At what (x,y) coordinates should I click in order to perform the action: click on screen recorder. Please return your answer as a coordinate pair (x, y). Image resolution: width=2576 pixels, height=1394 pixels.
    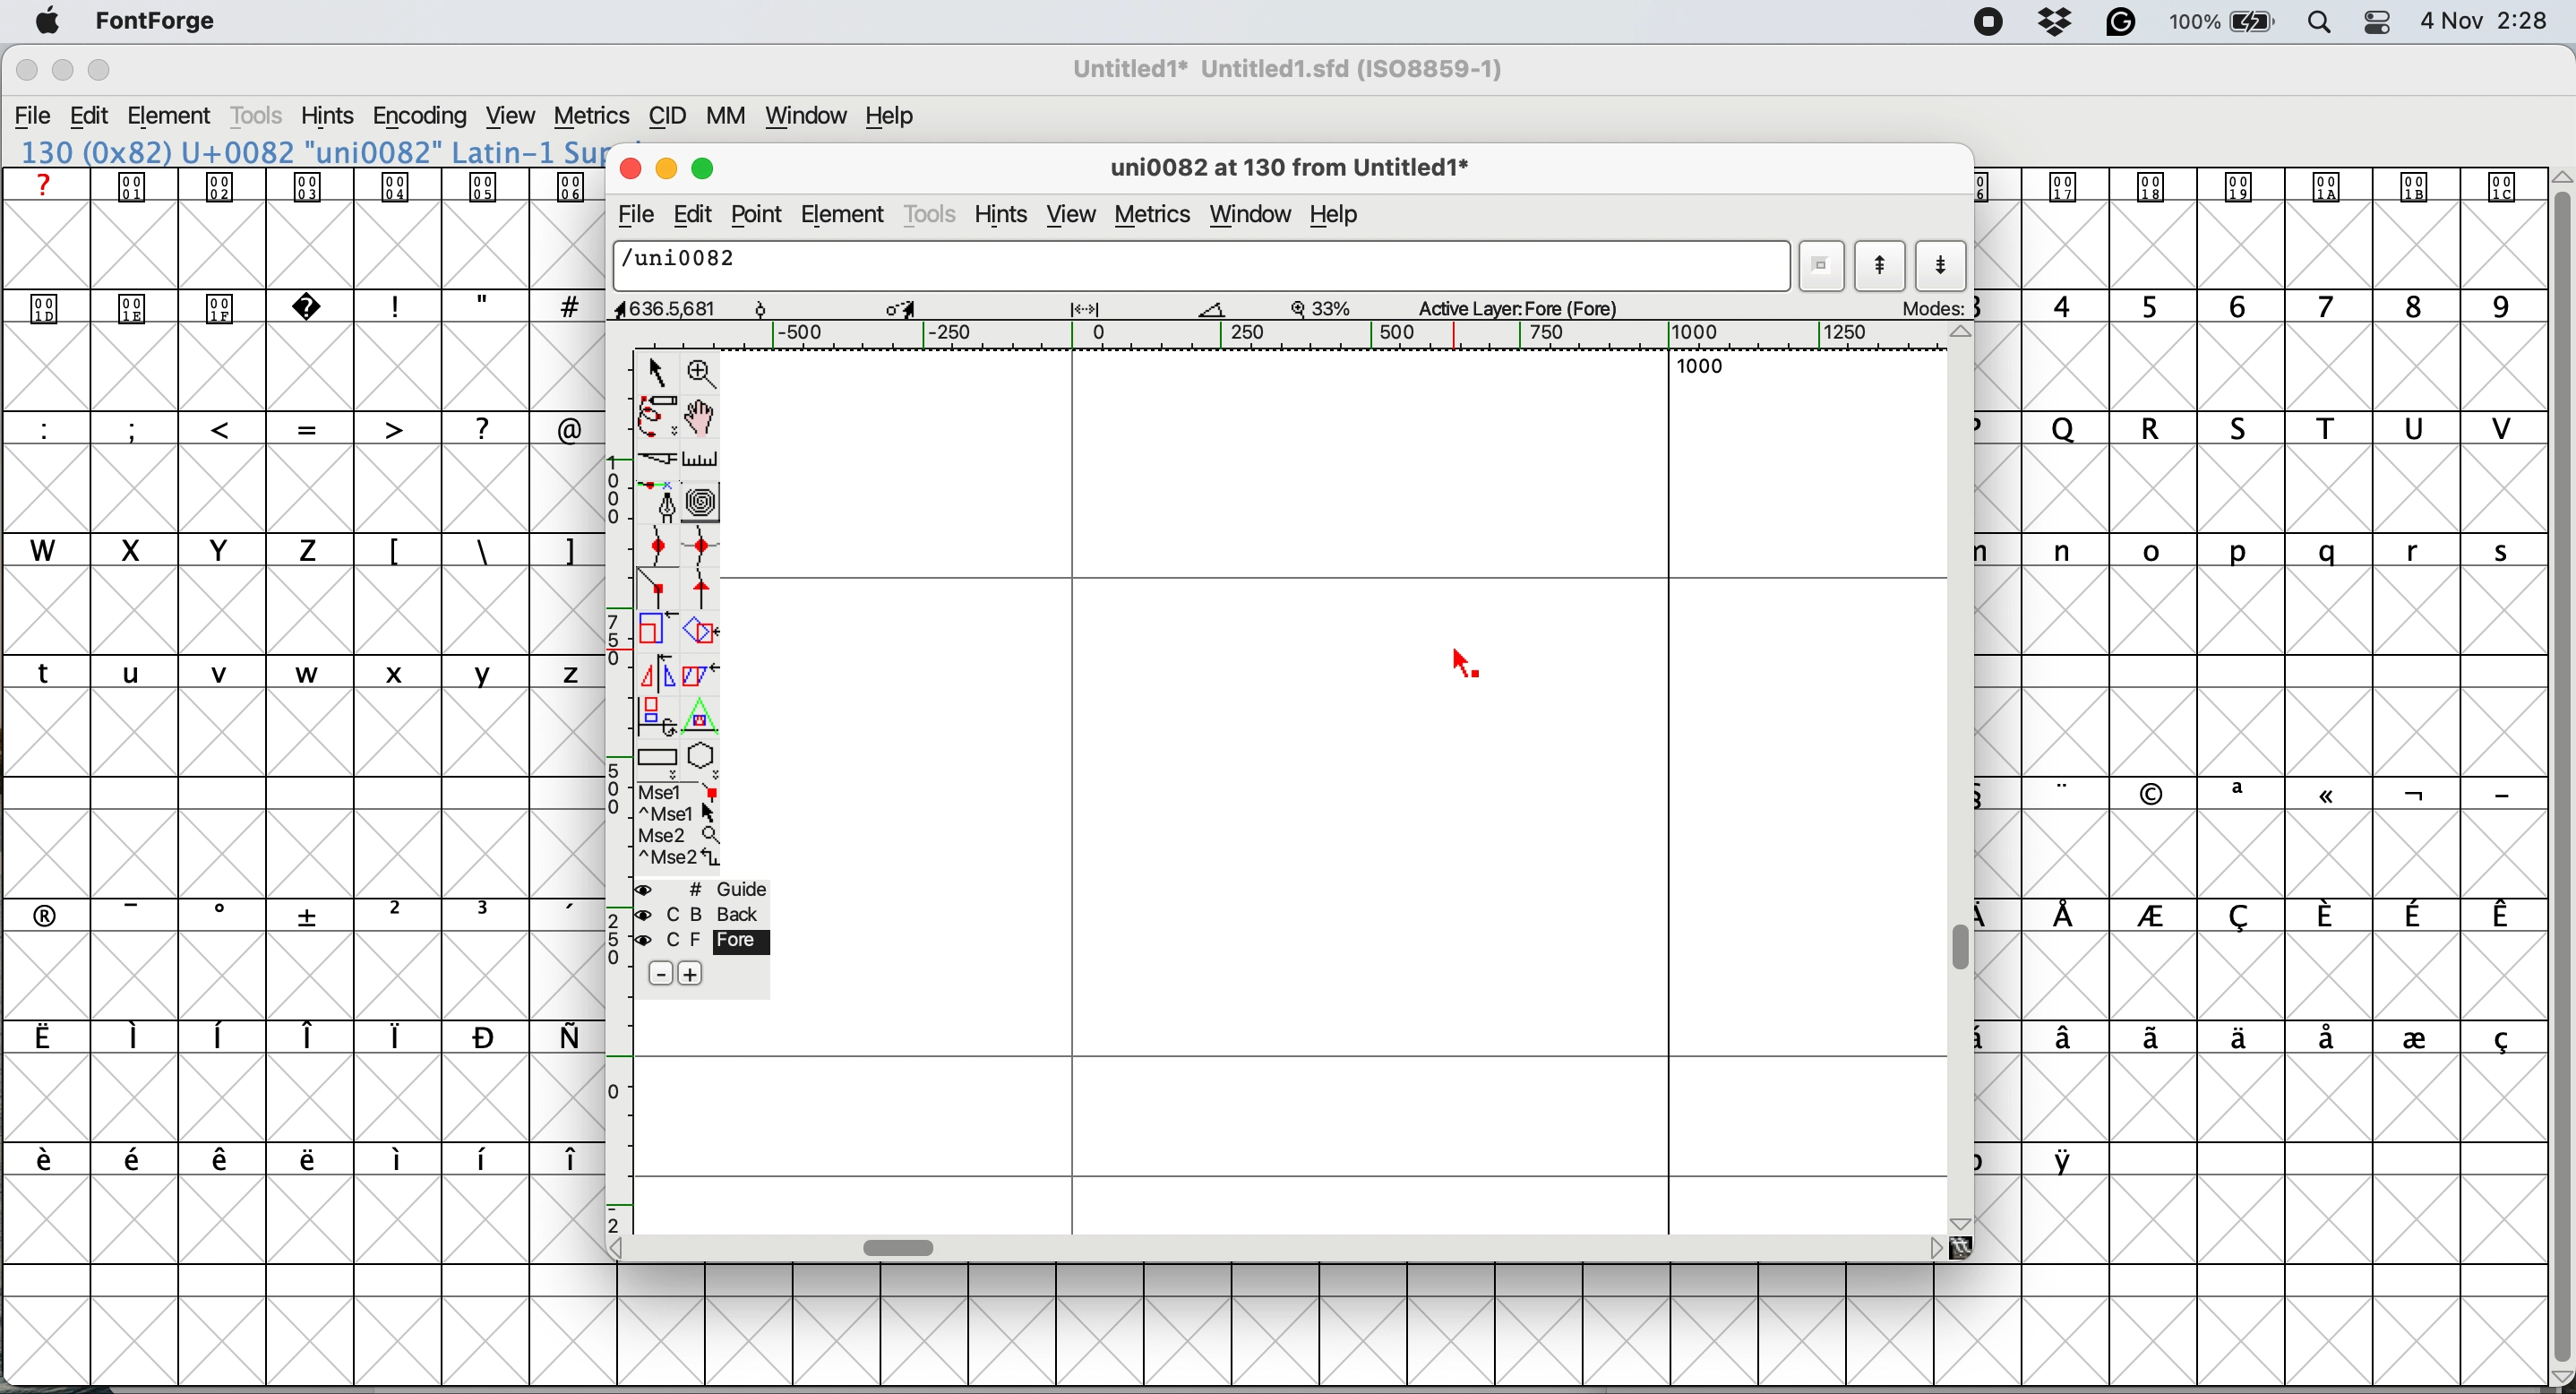
    Looking at the image, I should click on (1990, 23).